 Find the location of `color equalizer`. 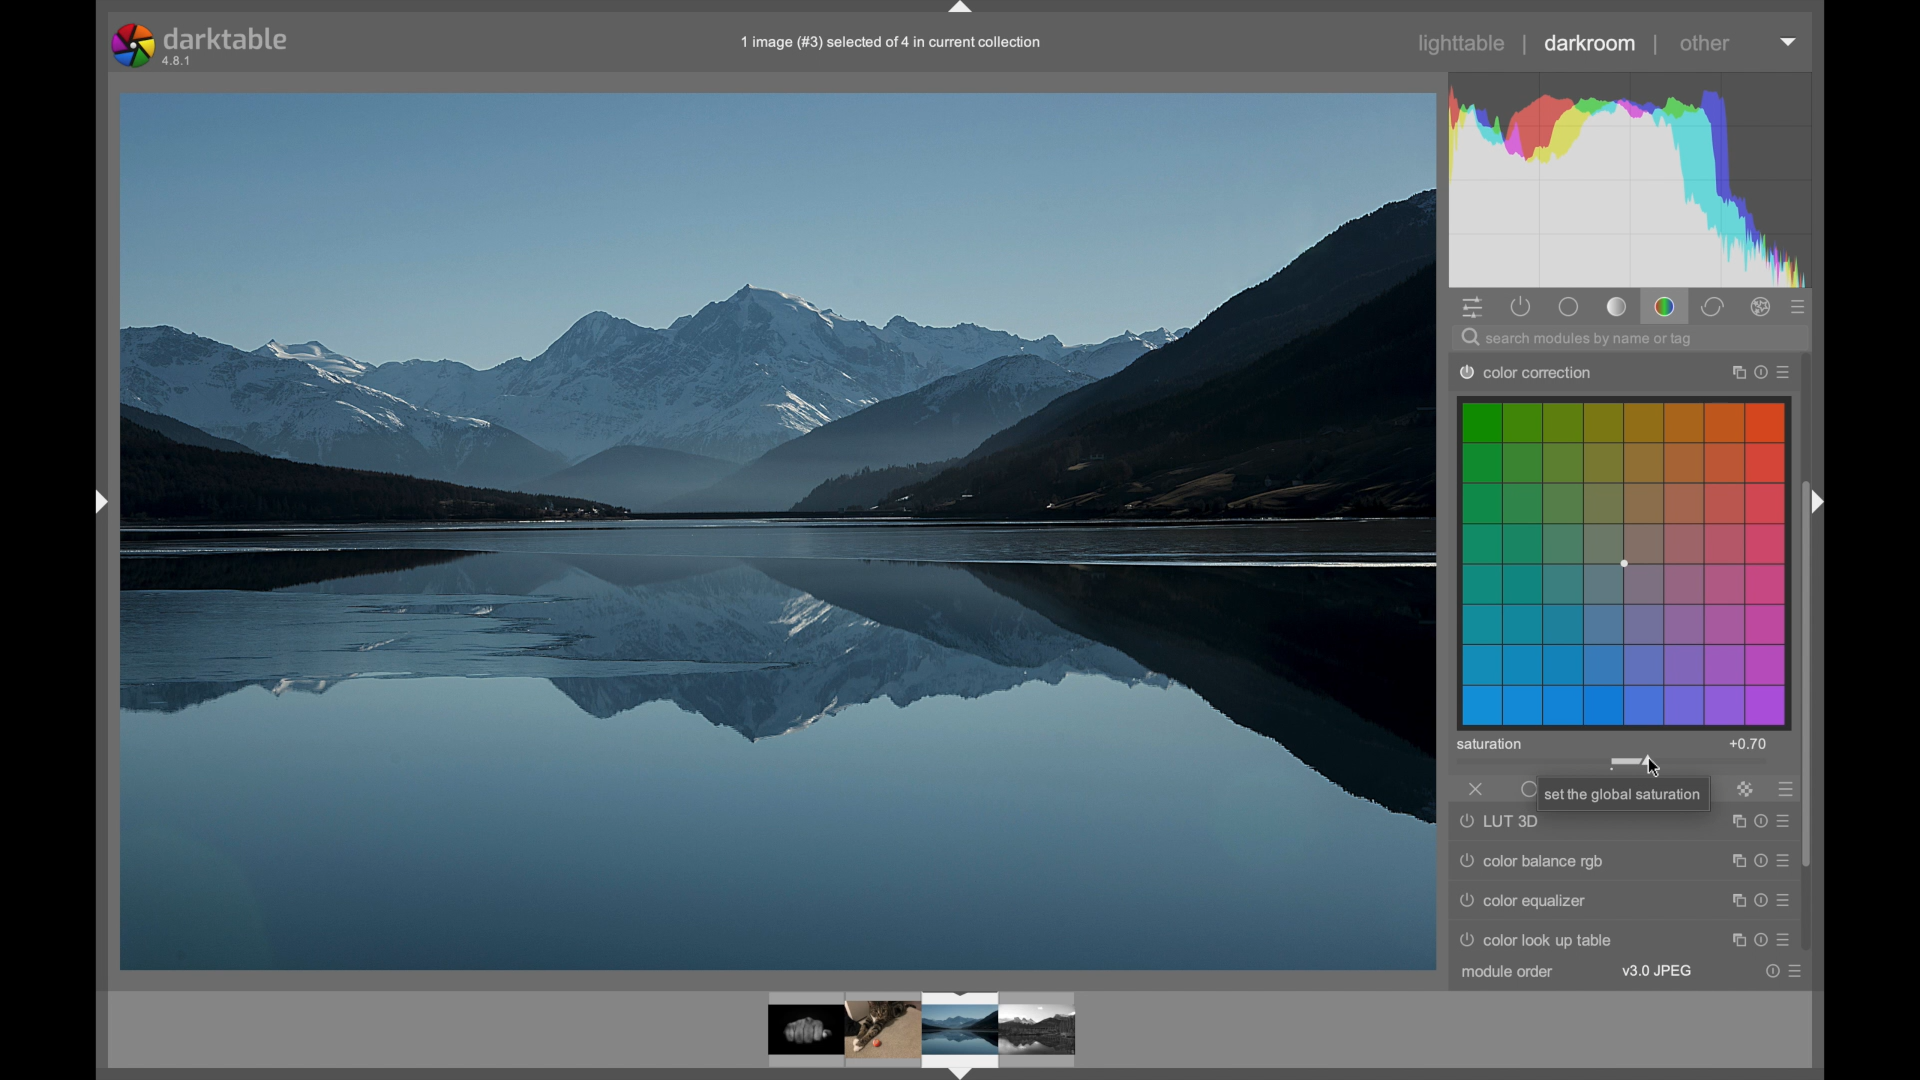

color equalizer is located at coordinates (1529, 904).